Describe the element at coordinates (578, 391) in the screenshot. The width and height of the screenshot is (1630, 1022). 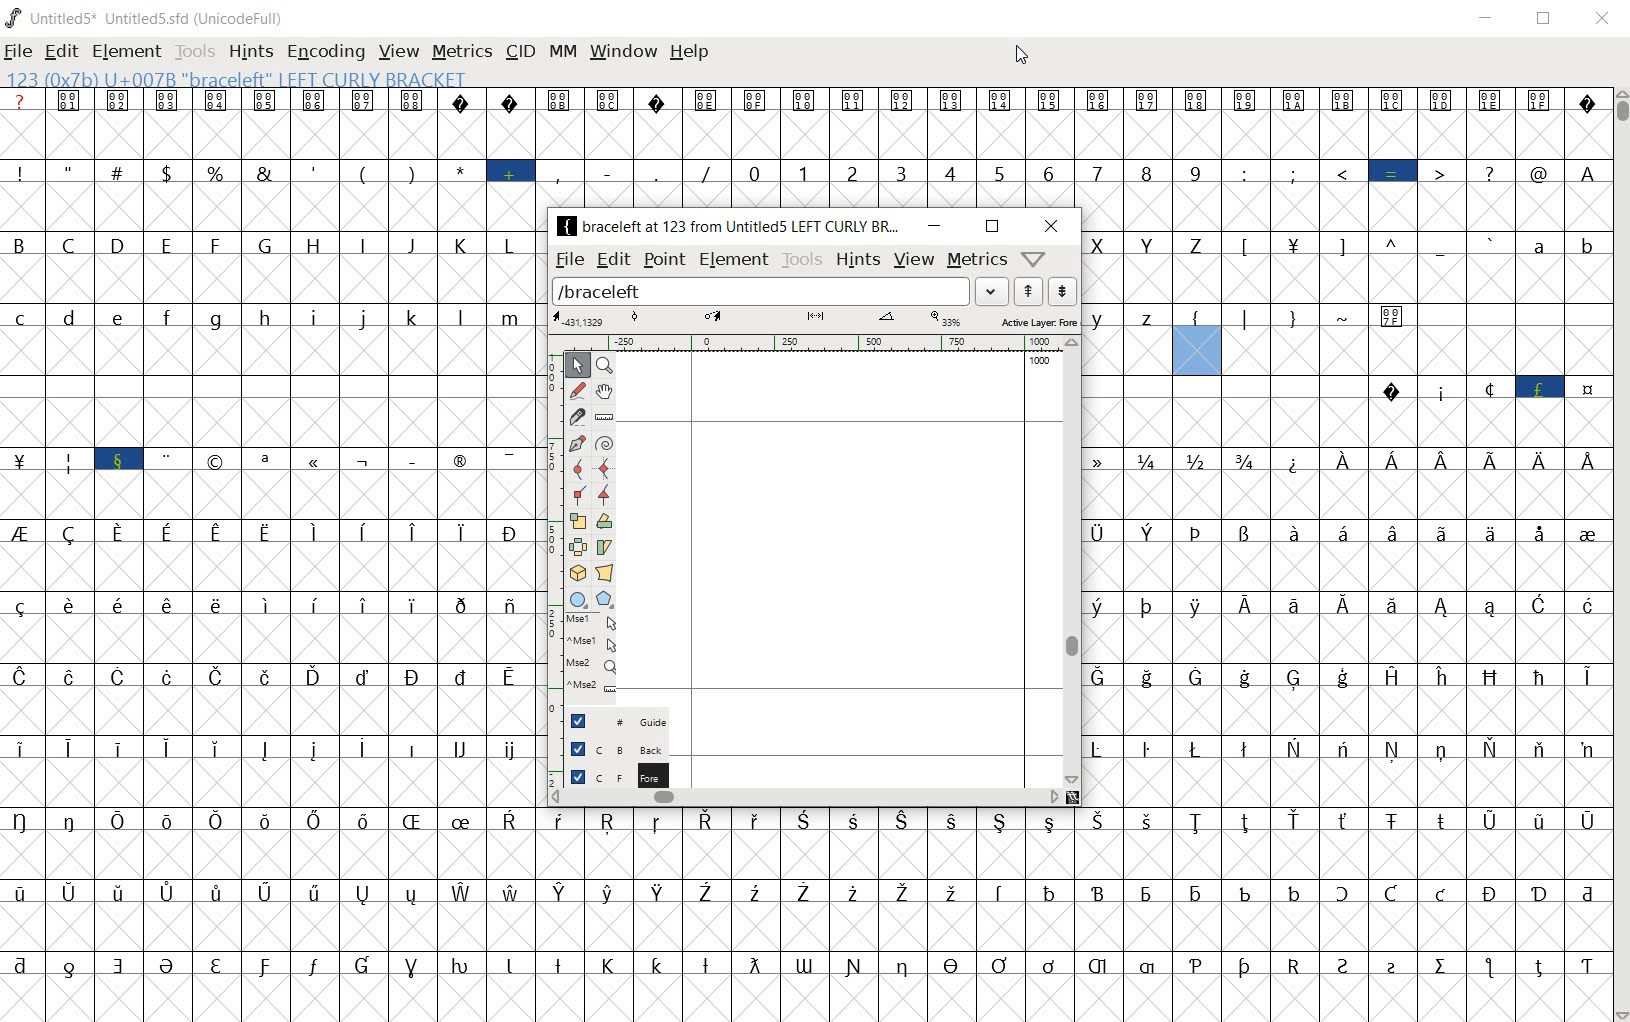
I see `draw a freehand curve` at that location.